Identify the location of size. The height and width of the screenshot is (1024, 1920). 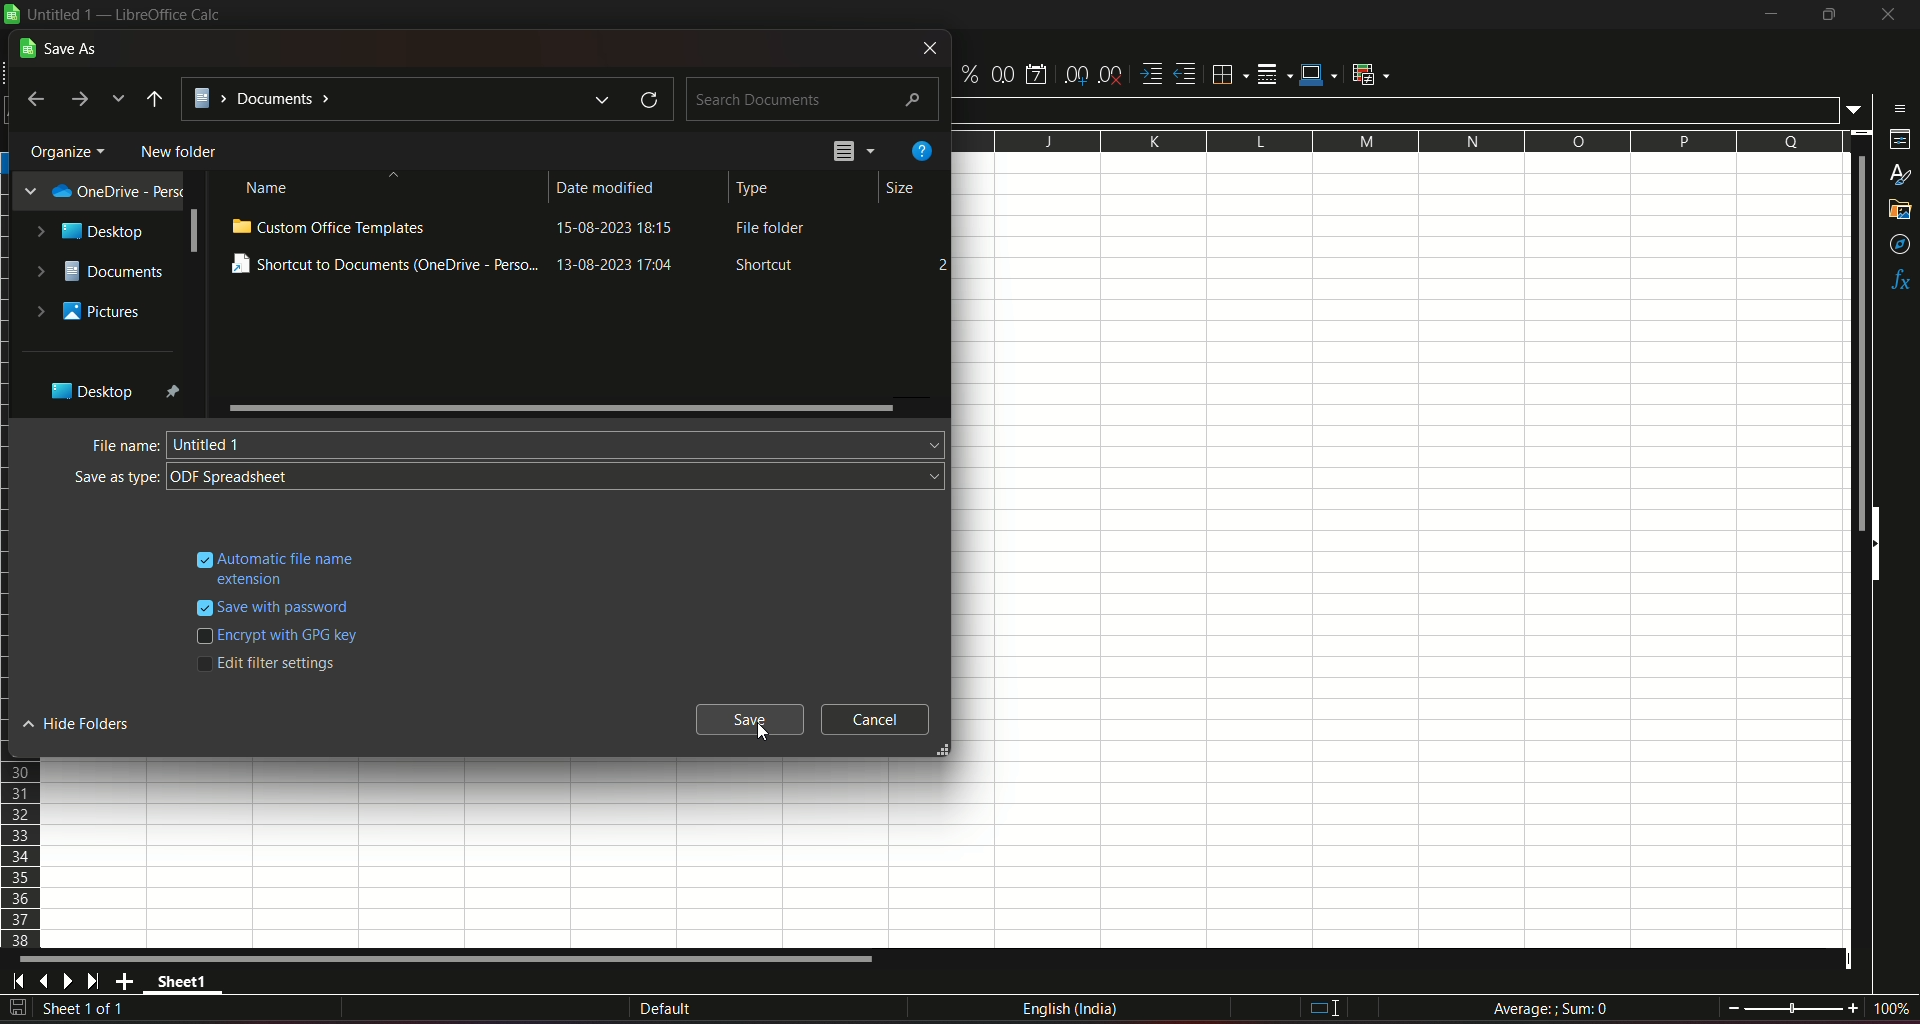
(899, 191).